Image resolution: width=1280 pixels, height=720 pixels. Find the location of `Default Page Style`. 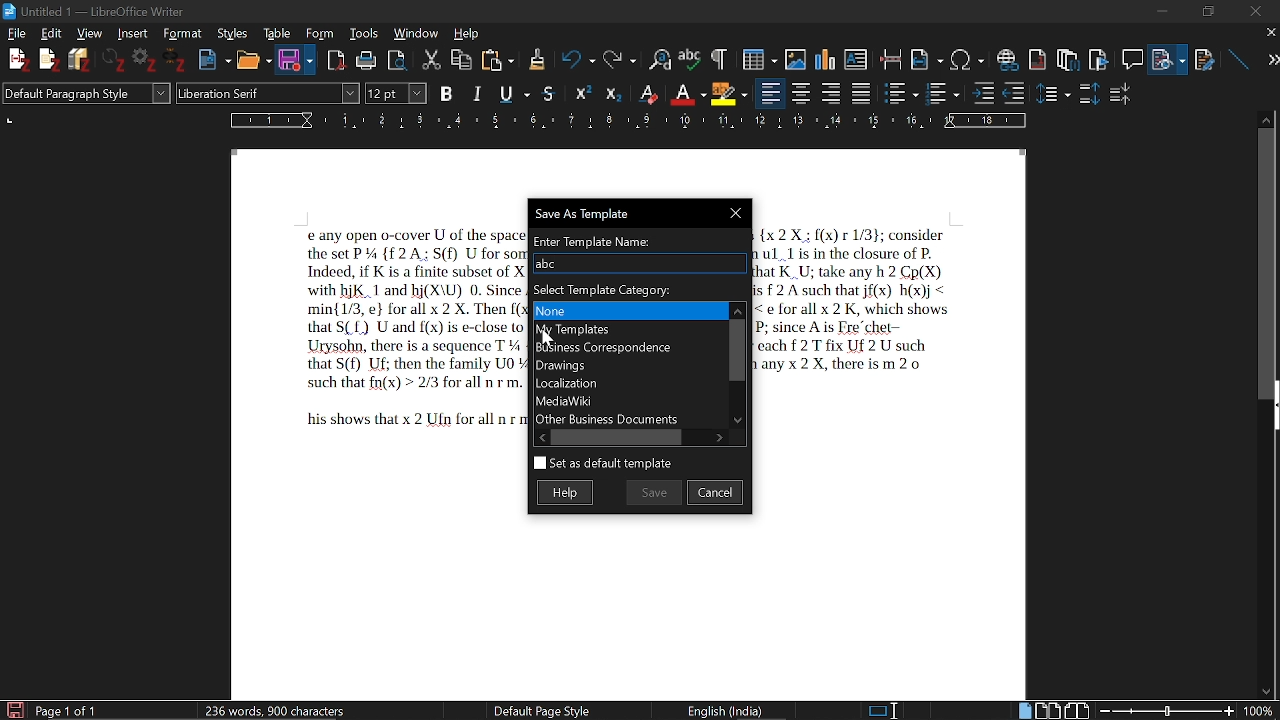

Default Page Style is located at coordinates (541, 710).